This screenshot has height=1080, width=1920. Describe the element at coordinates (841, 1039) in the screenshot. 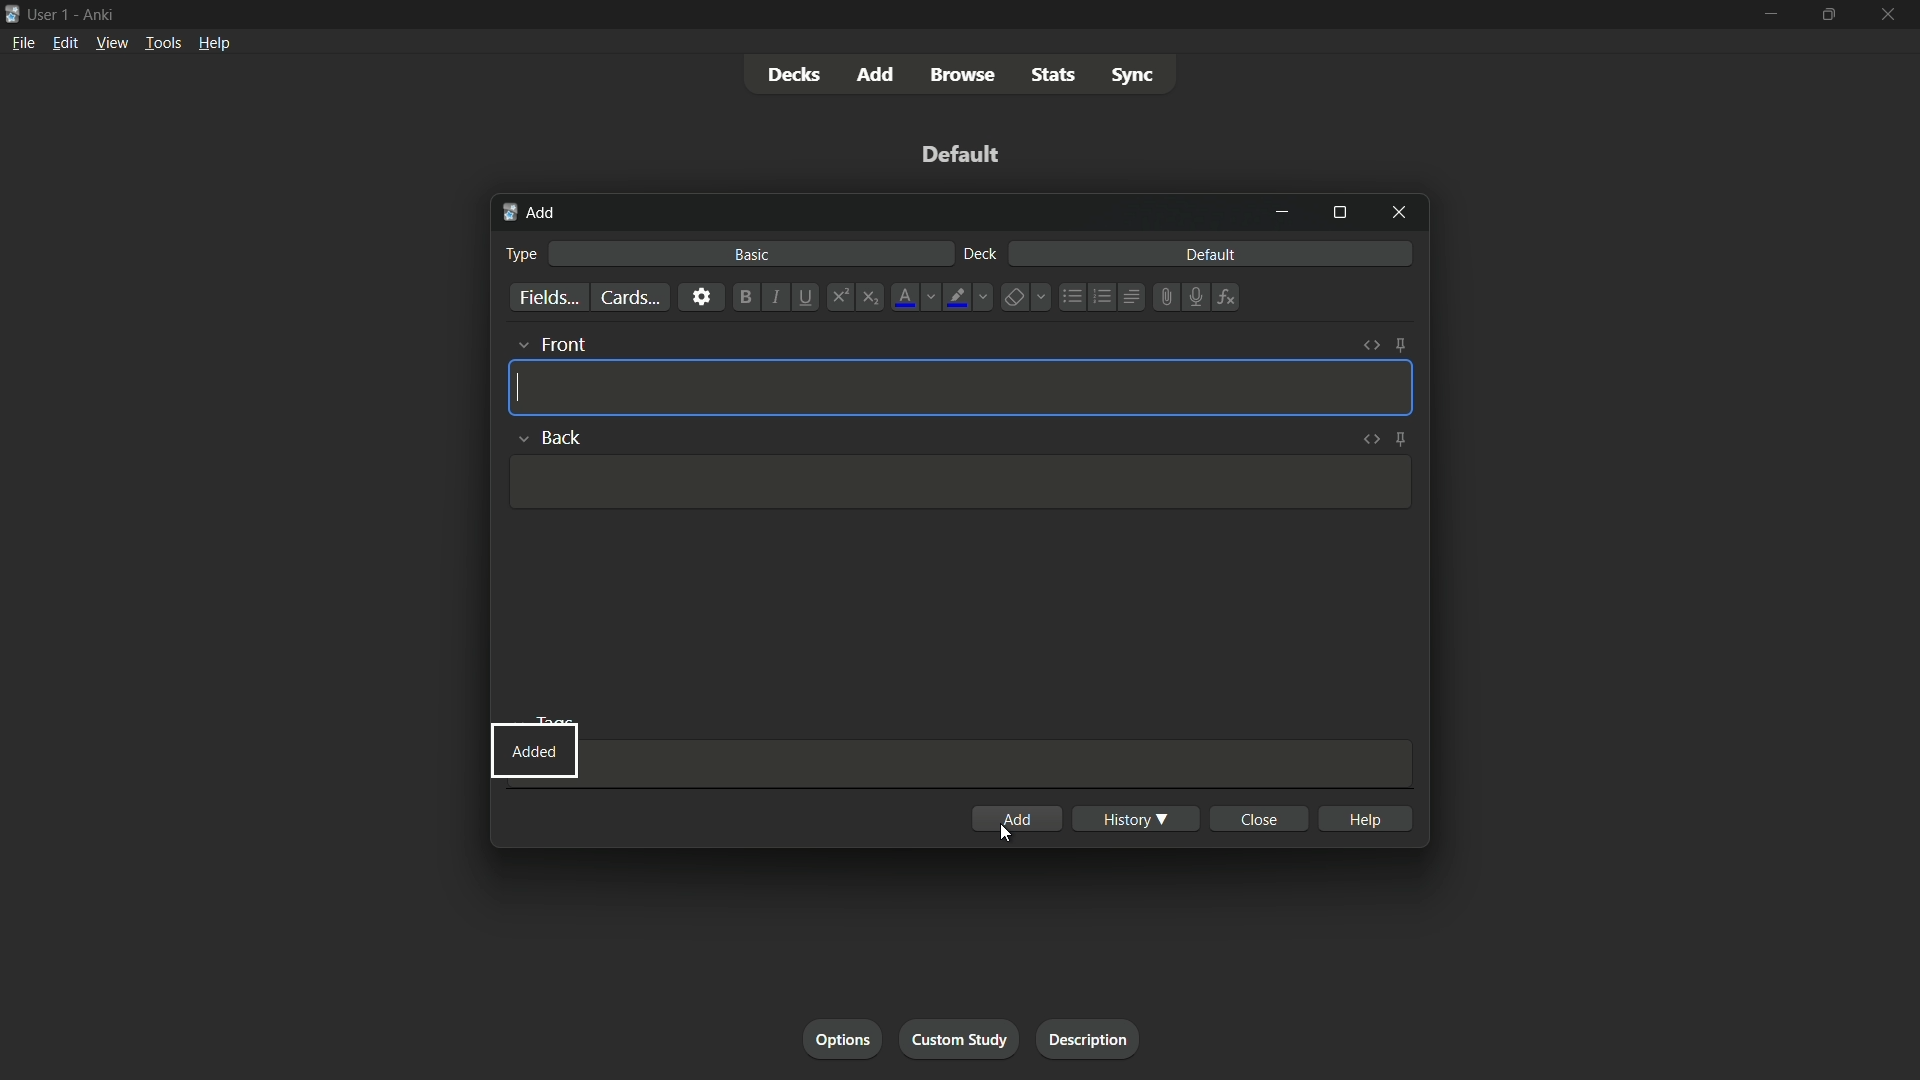

I see `options` at that location.